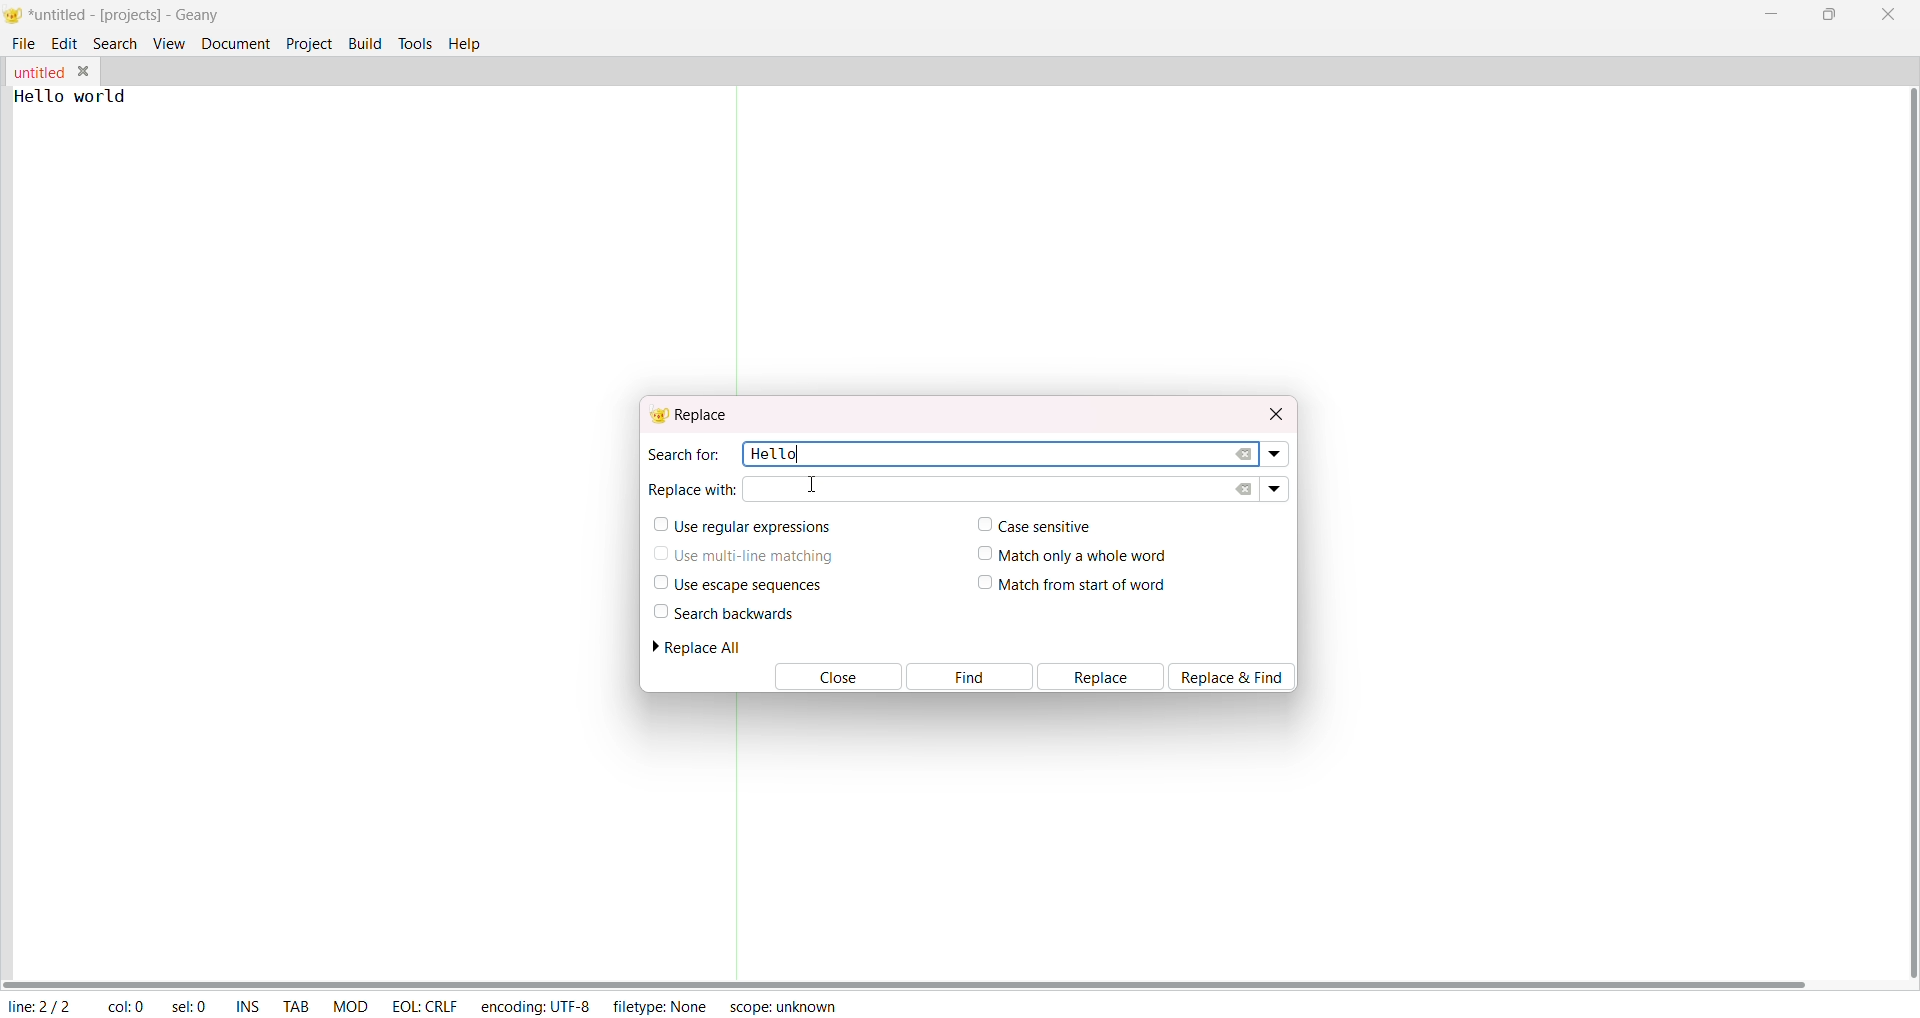  What do you see at coordinates (705, 647) in the screenshot?
I see `replace all` at bounding box center [705, 647].